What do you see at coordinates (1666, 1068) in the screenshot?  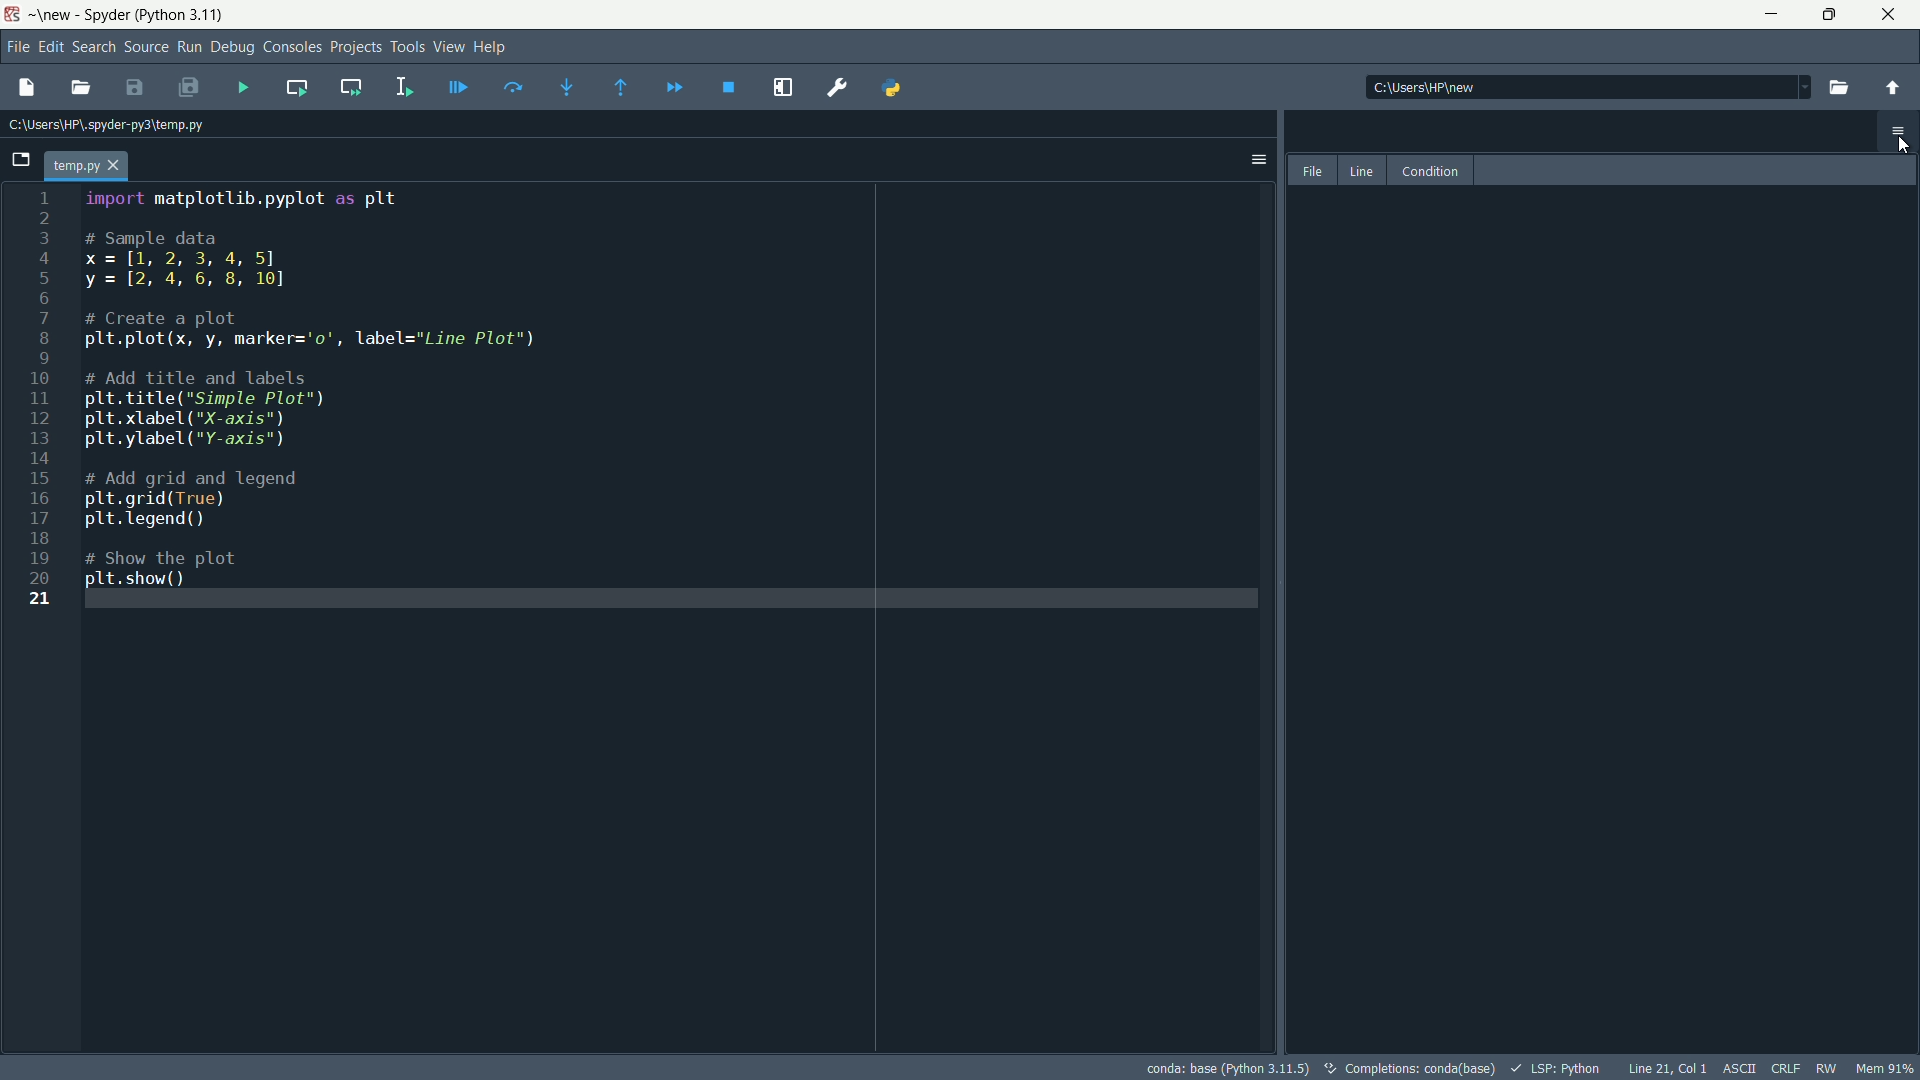 I see `line 21, Col 1` at bounding box center [1666, 1068].